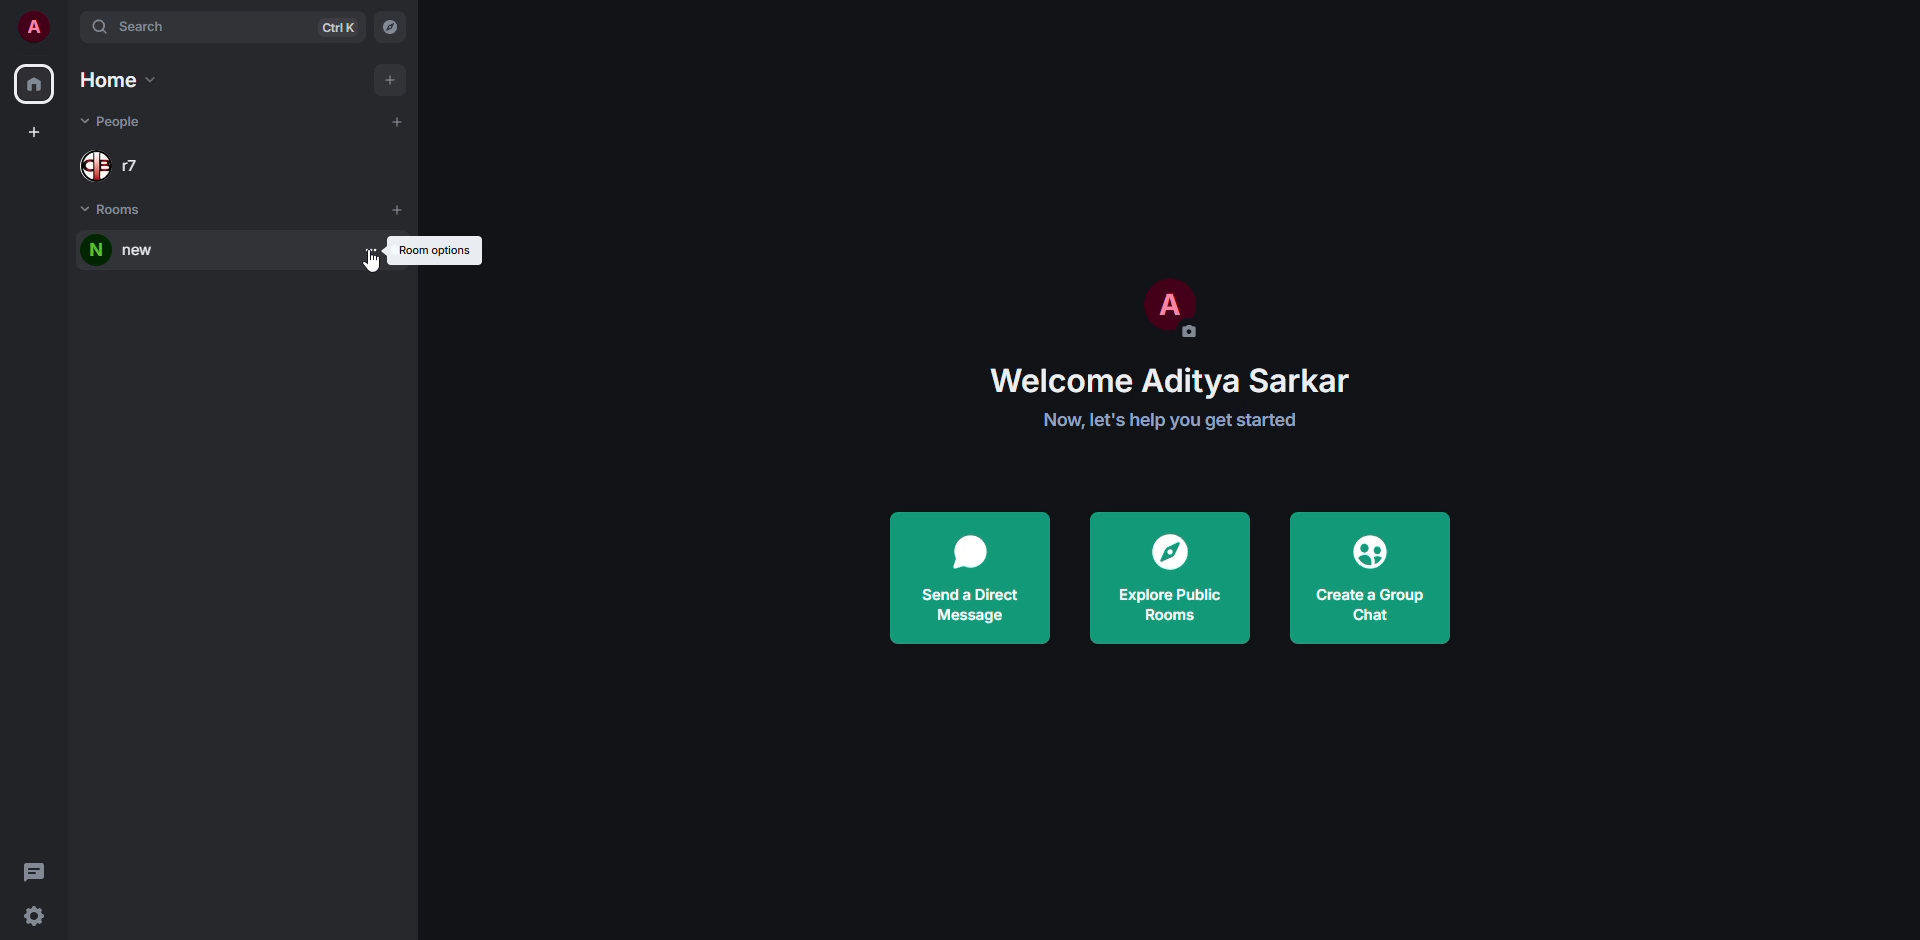 Image resolution: width=1920 pixels, height=940 pixels. I want to click on profile, so click(1167, 303).